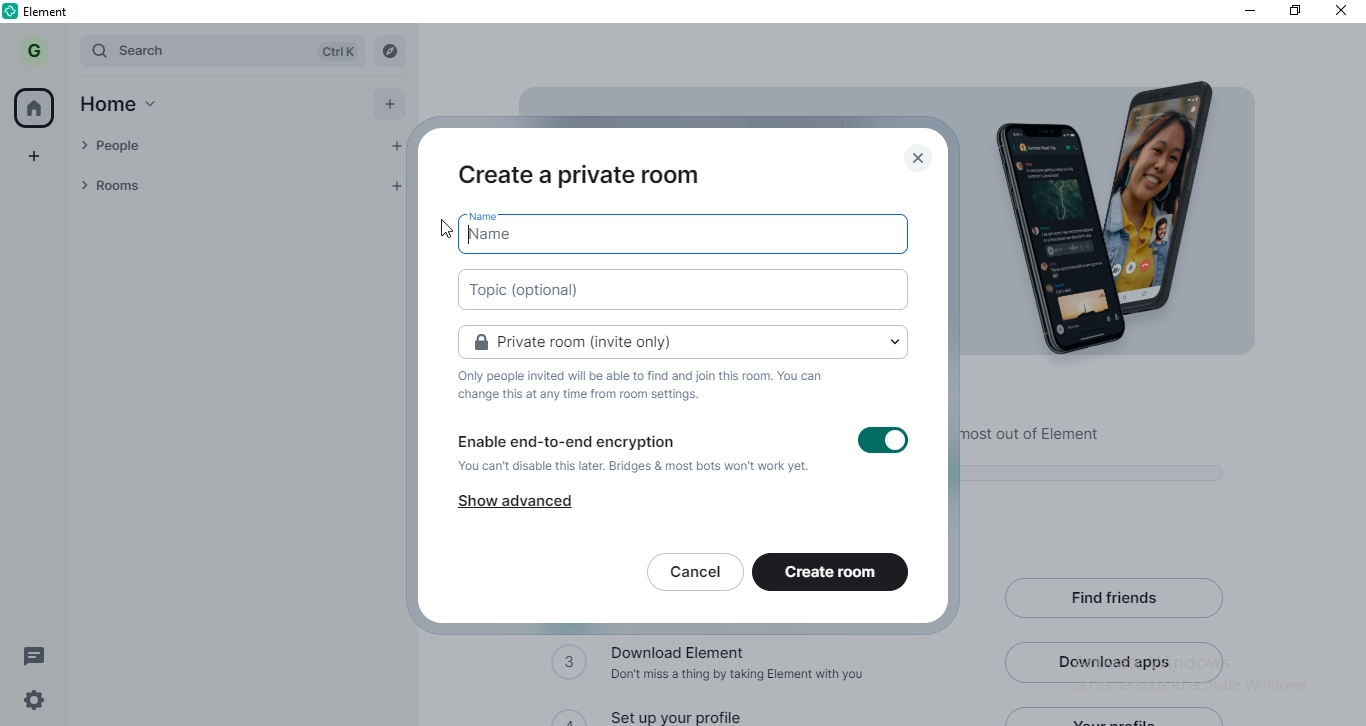 The image size is (1366, 726). I want to click on close, so click(1344, 13).